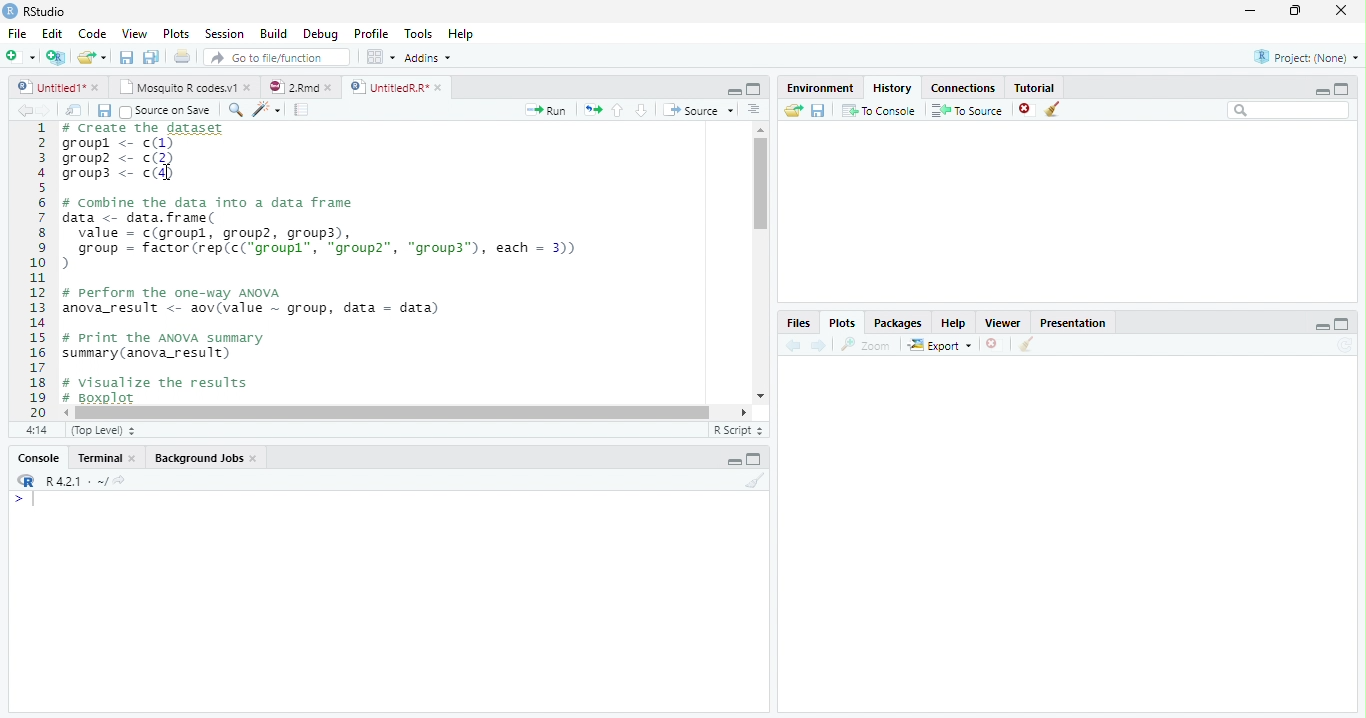 Image resolution: width=1366 pixels, height=718 pixels. I want to click on Zoom In, so click(234, 111).